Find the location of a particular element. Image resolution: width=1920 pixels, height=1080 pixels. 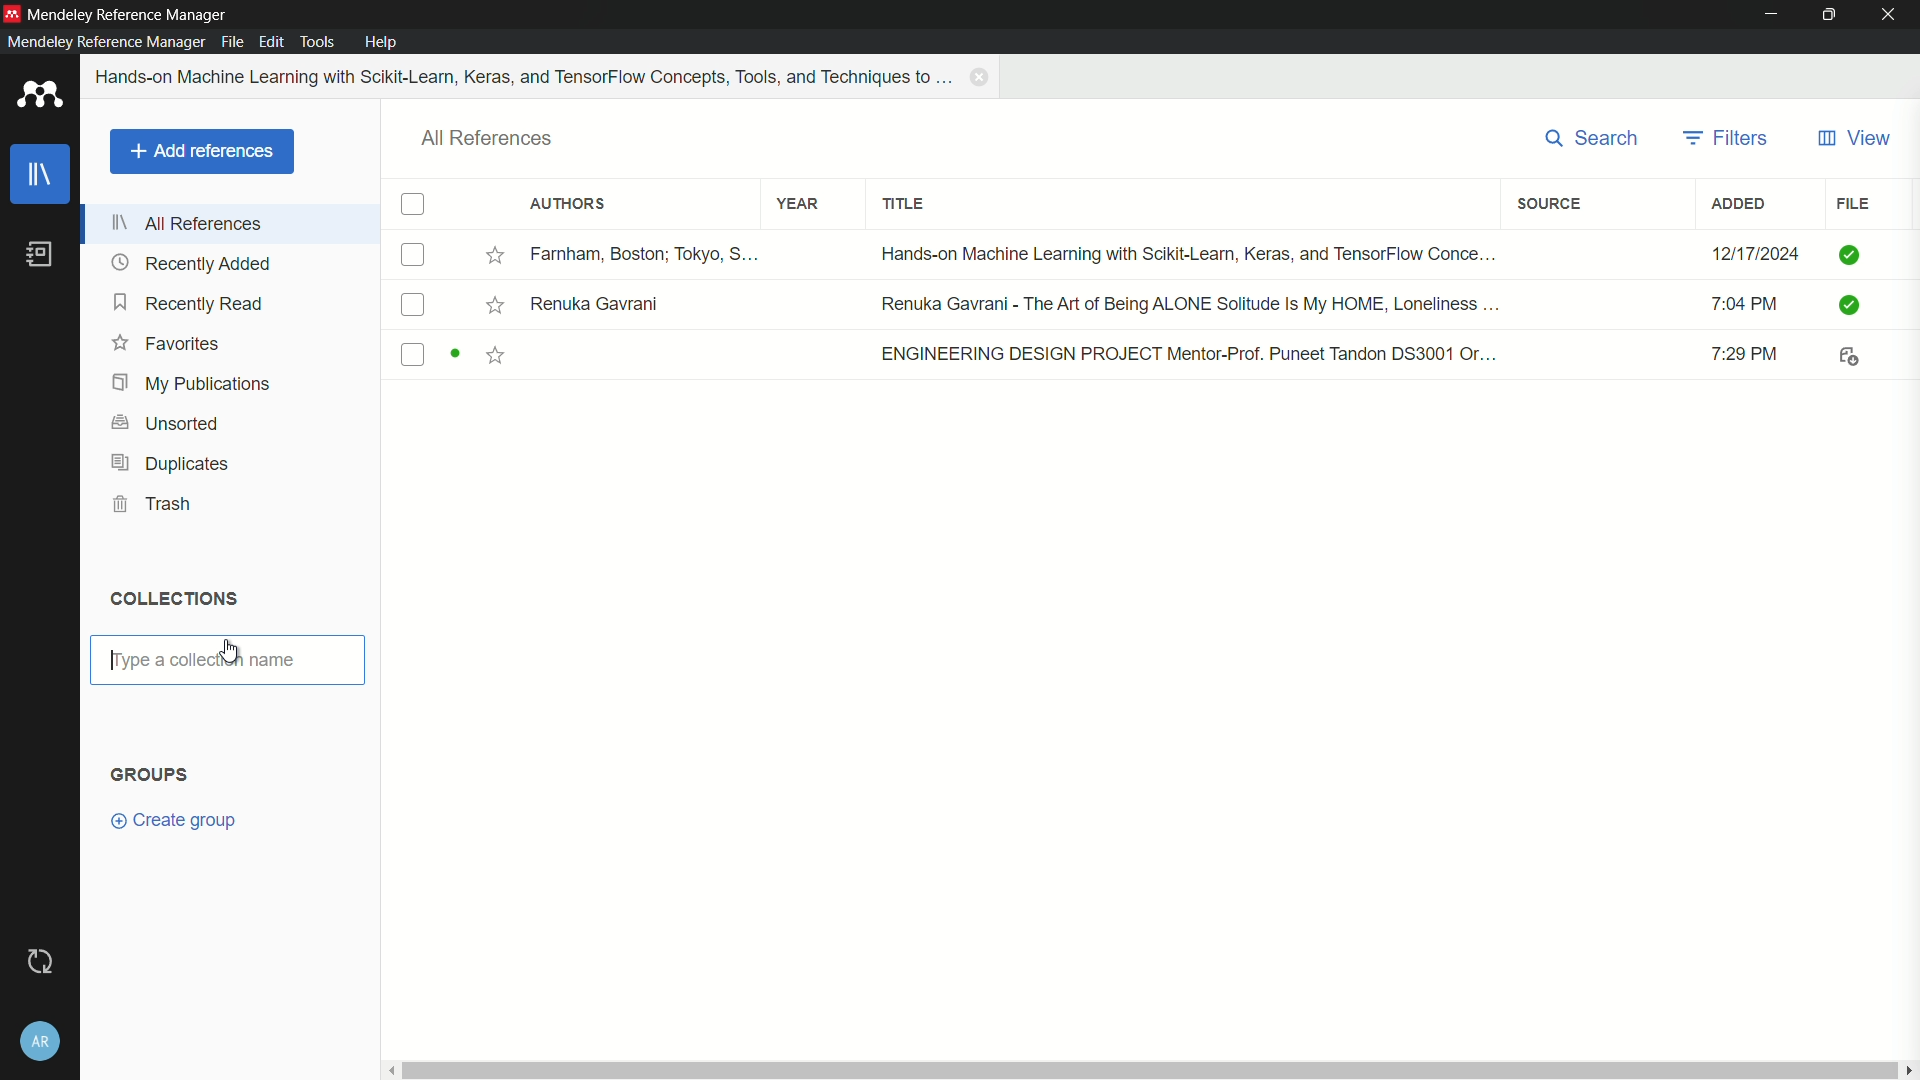

app name is located at coordinates (129, 15).